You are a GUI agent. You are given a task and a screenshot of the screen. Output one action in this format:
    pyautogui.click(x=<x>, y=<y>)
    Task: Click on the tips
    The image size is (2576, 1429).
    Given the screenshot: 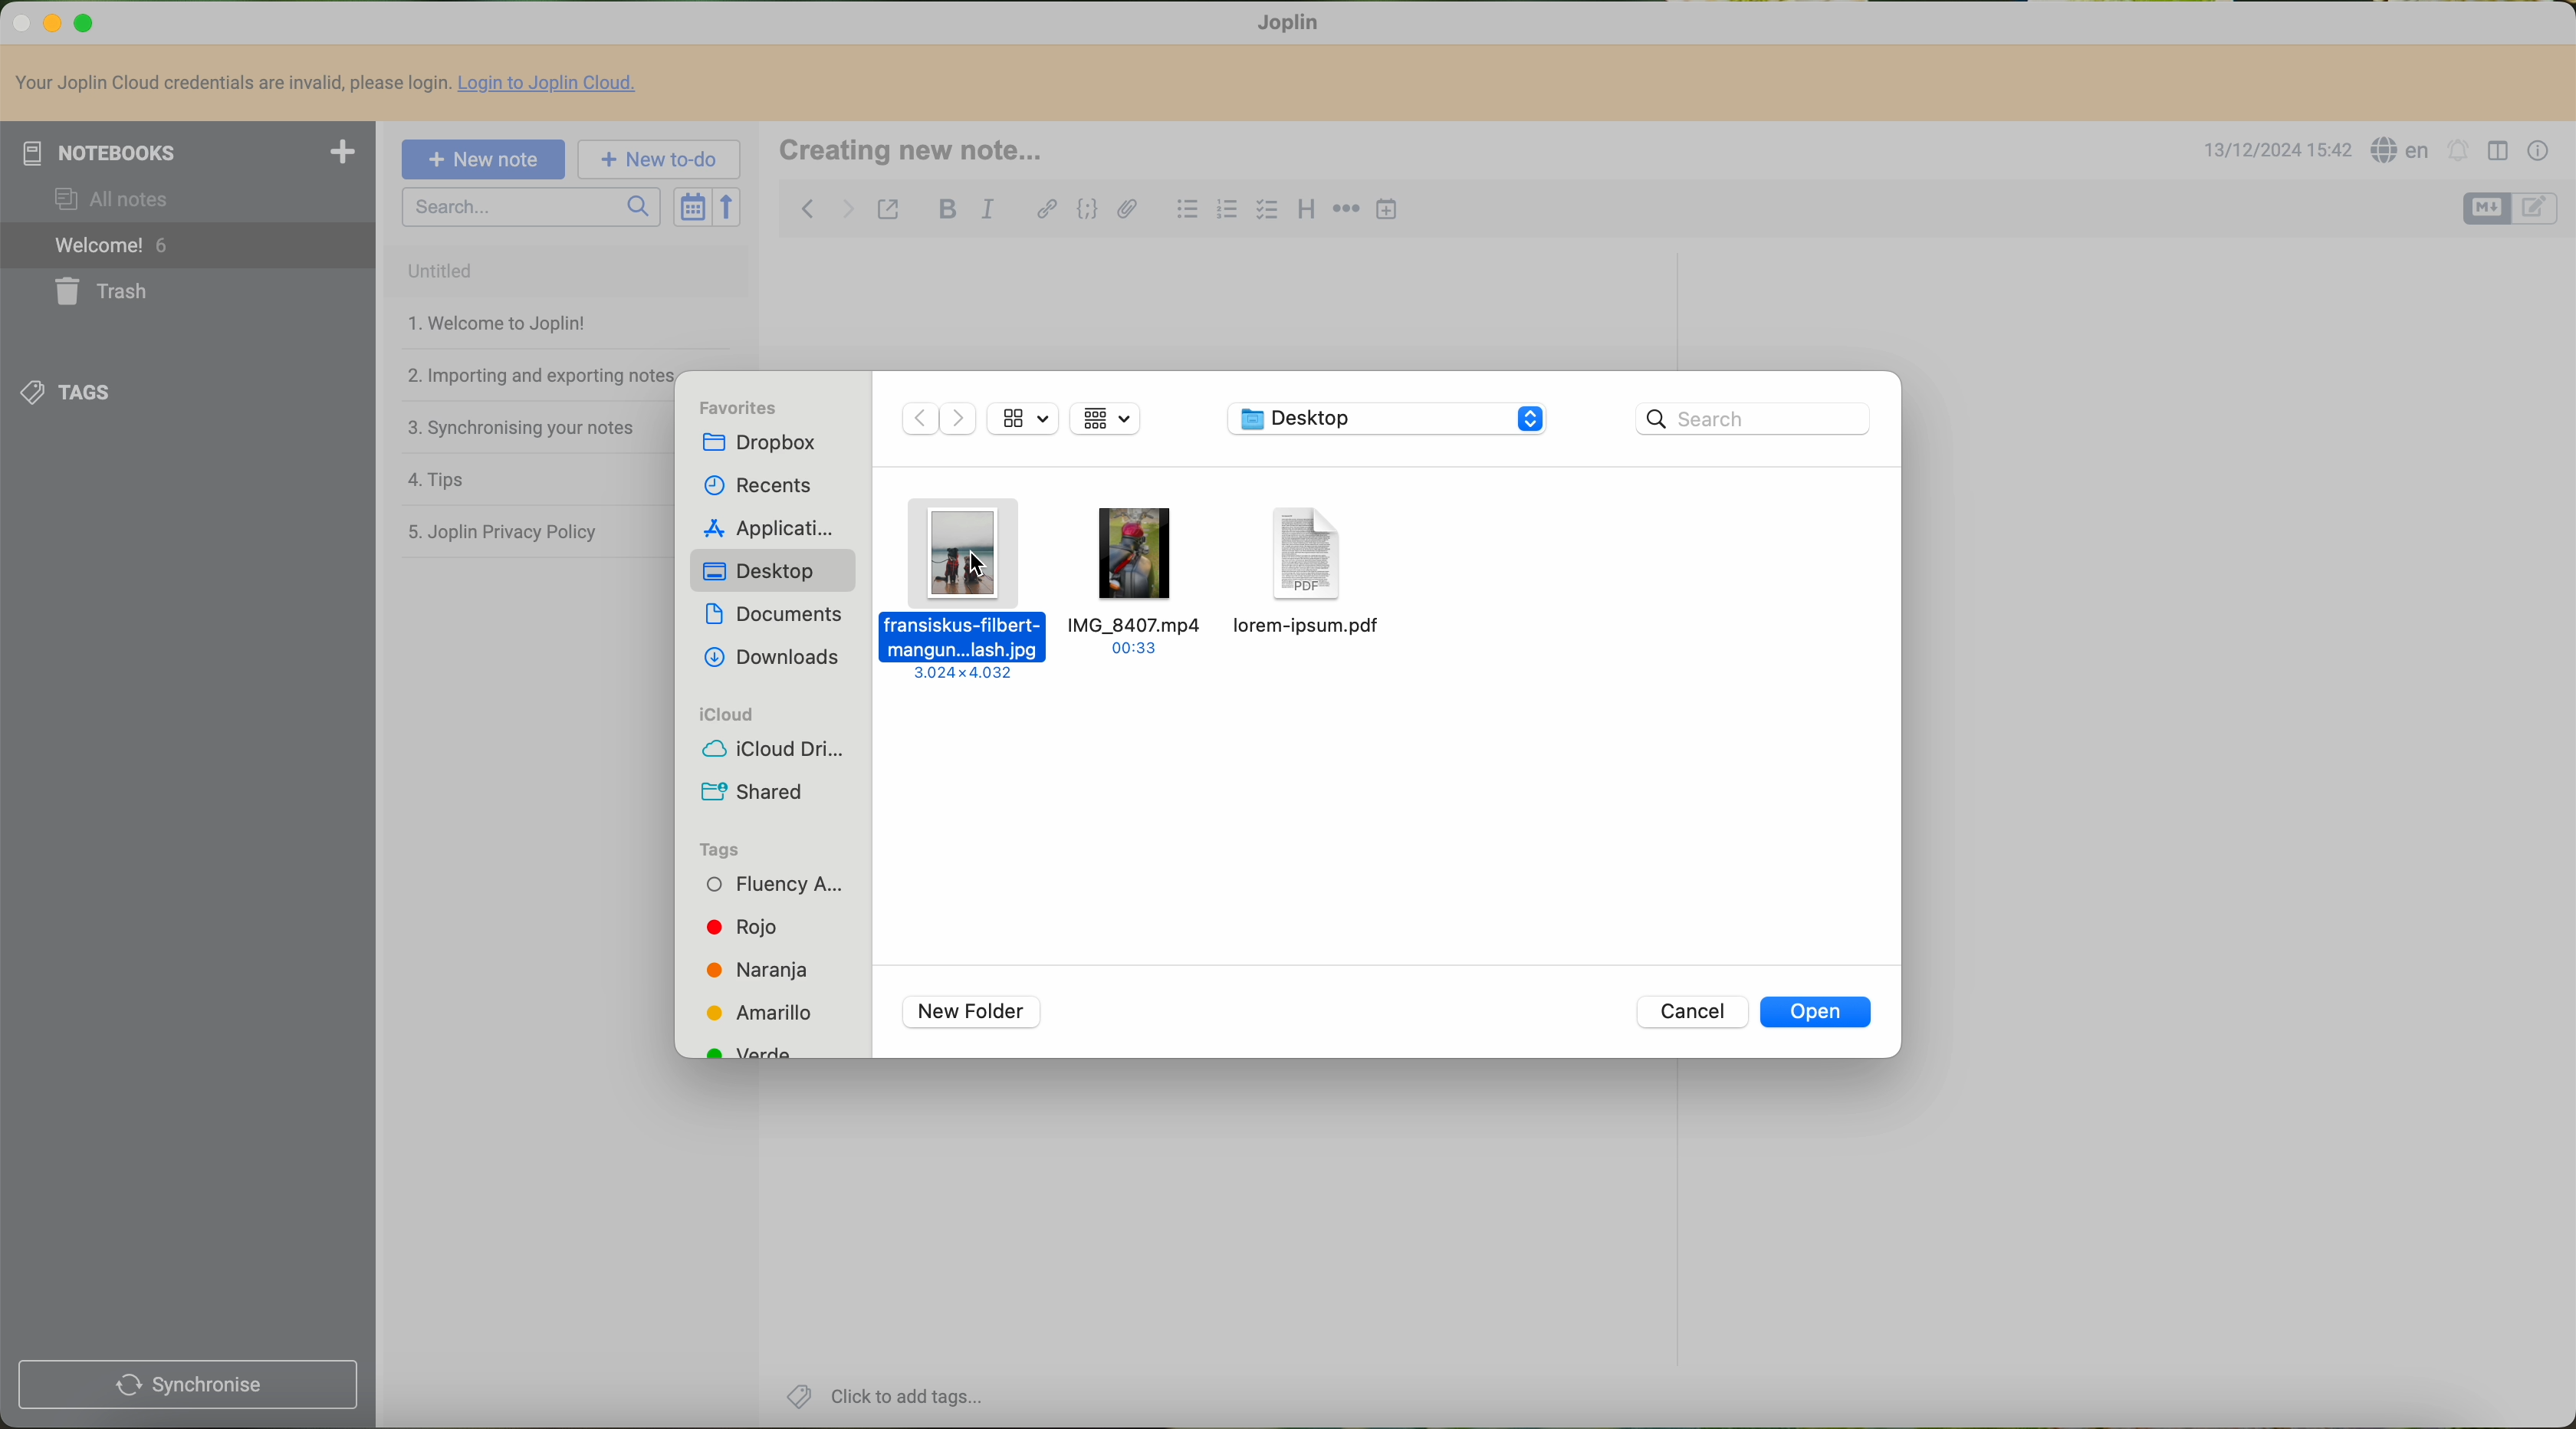 What is the action you would take?
    pyautogui.click(x=431, y=479)
    